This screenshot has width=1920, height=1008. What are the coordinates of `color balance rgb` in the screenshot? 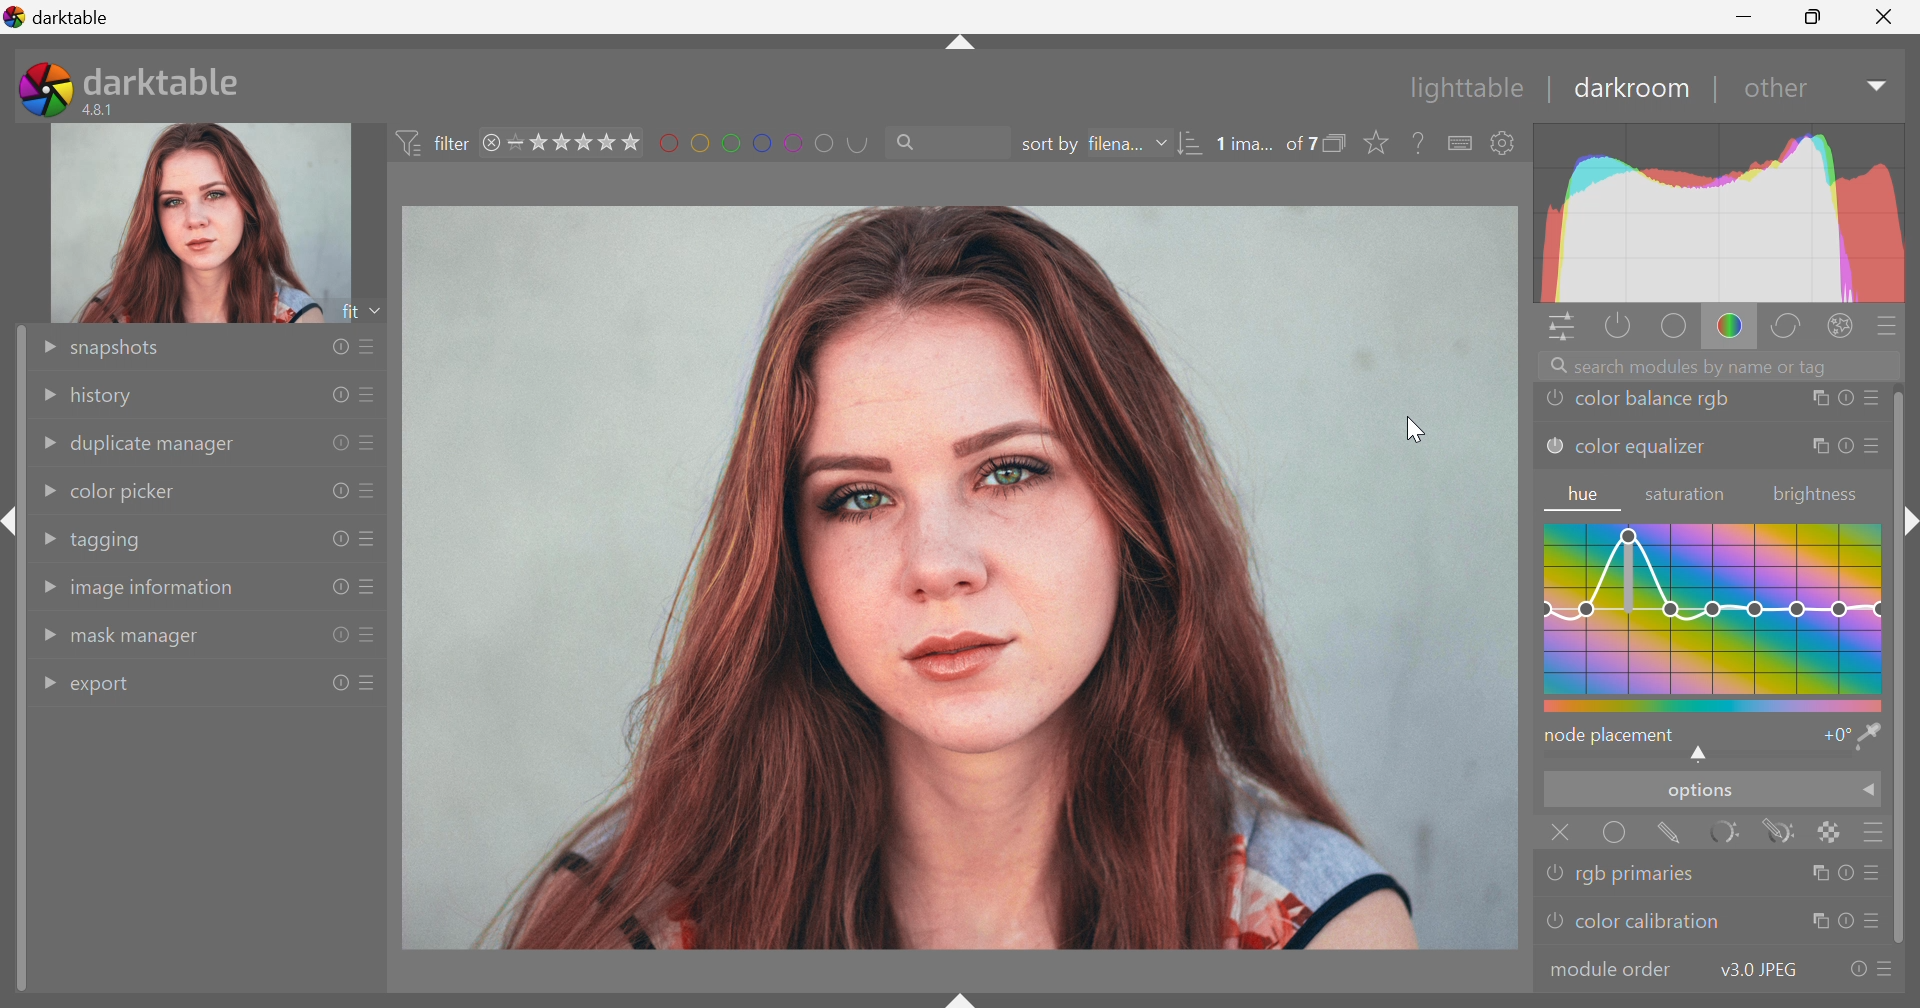 It's located at (1654, 400).